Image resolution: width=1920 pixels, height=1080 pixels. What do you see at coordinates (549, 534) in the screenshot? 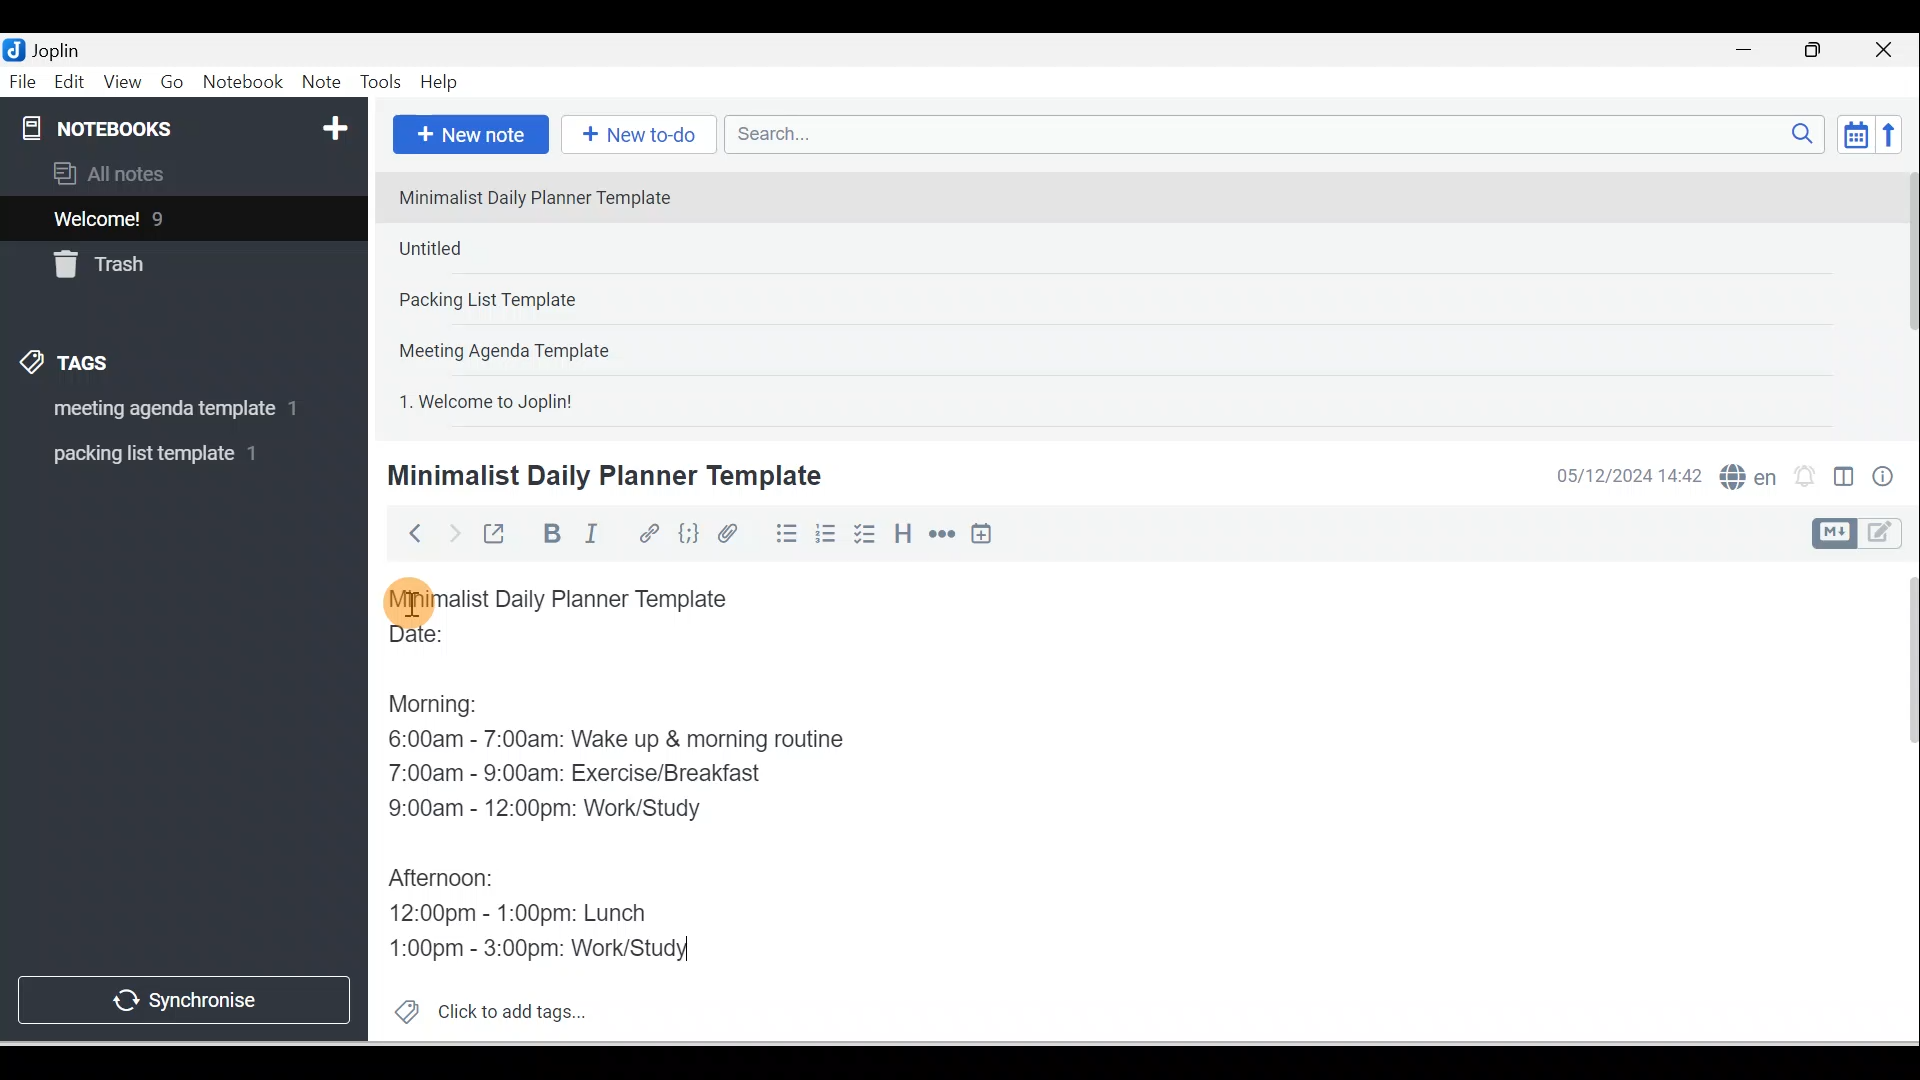
I see `Bold` at bounding box center [549, 534].